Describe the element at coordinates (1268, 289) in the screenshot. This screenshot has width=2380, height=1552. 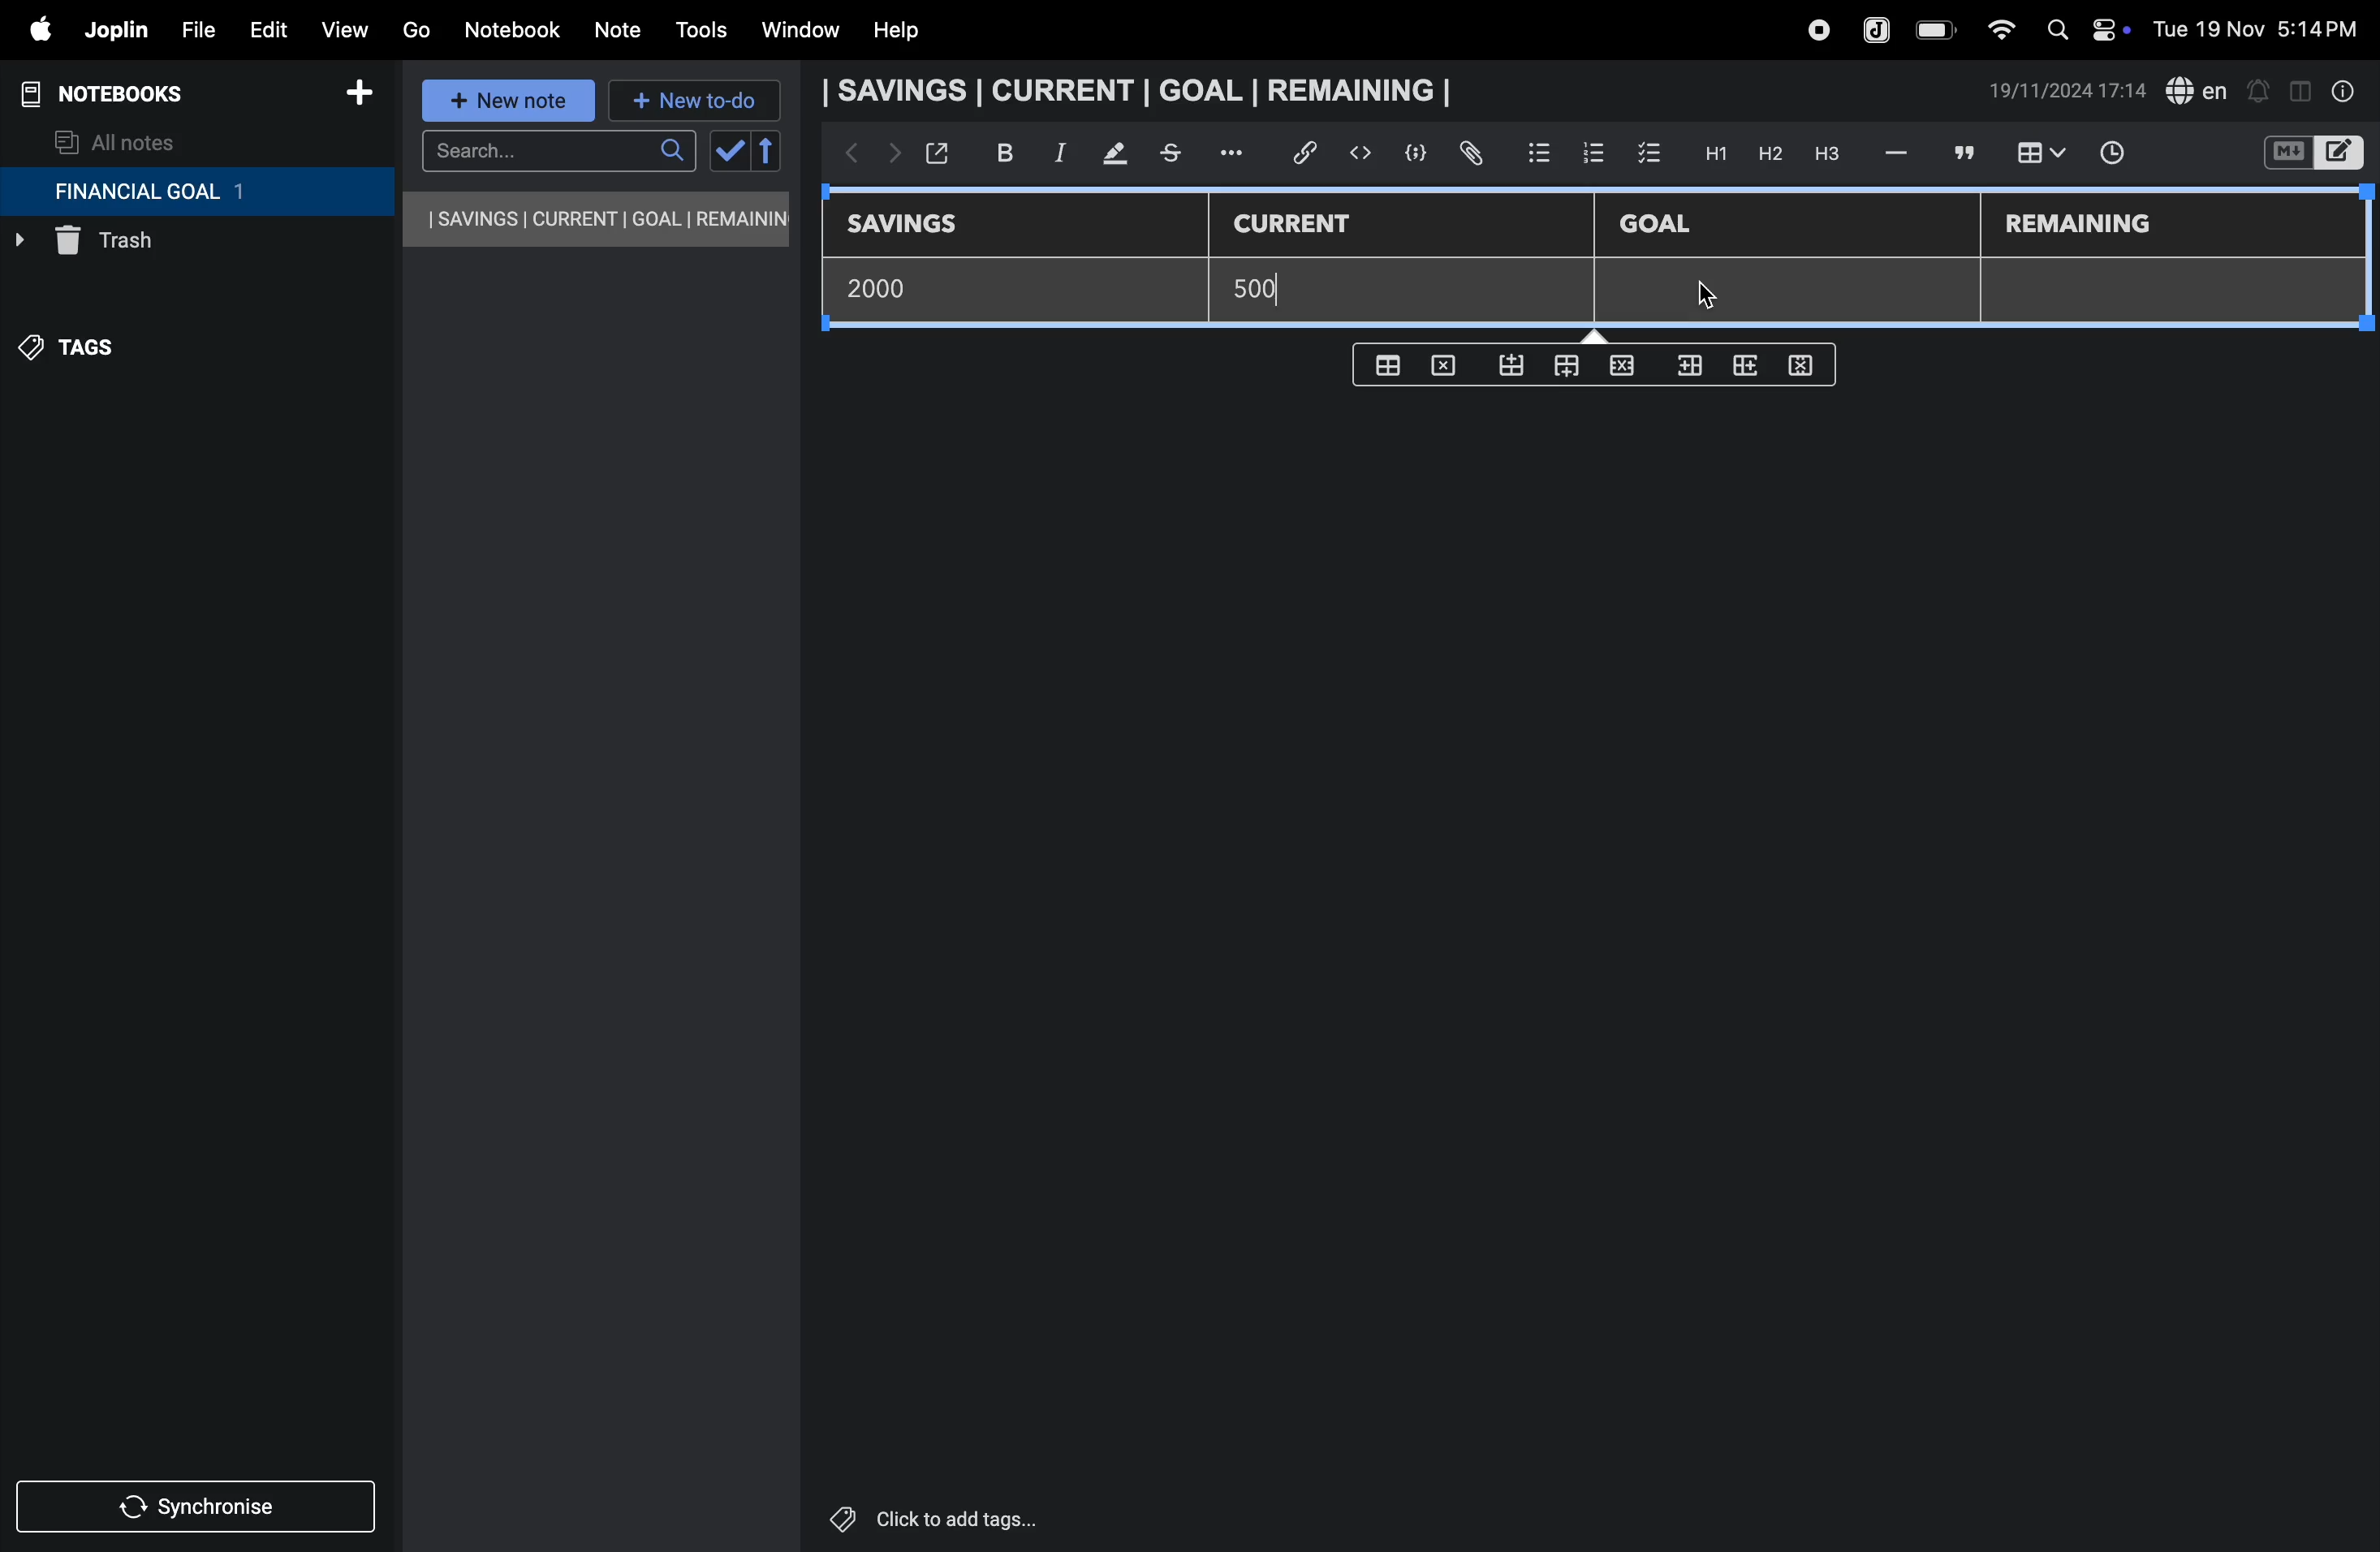
I see `500` at that location.